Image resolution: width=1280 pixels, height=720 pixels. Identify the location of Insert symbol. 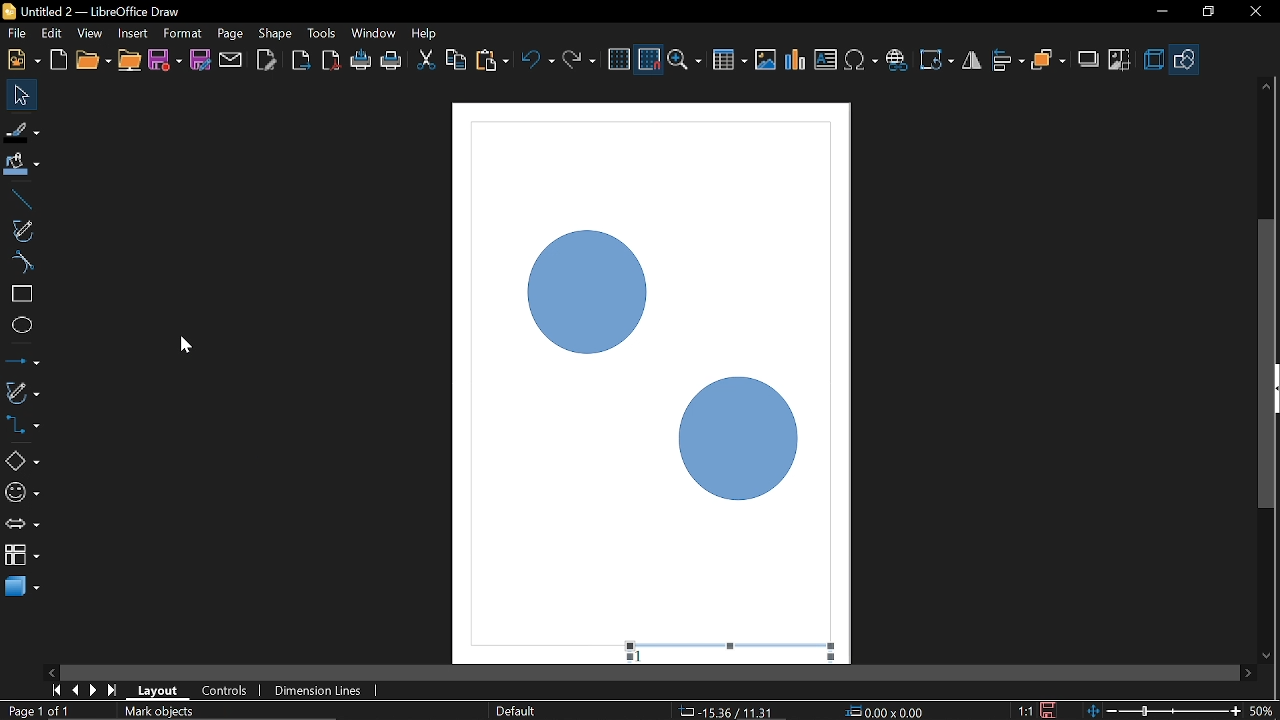
(863, 60).